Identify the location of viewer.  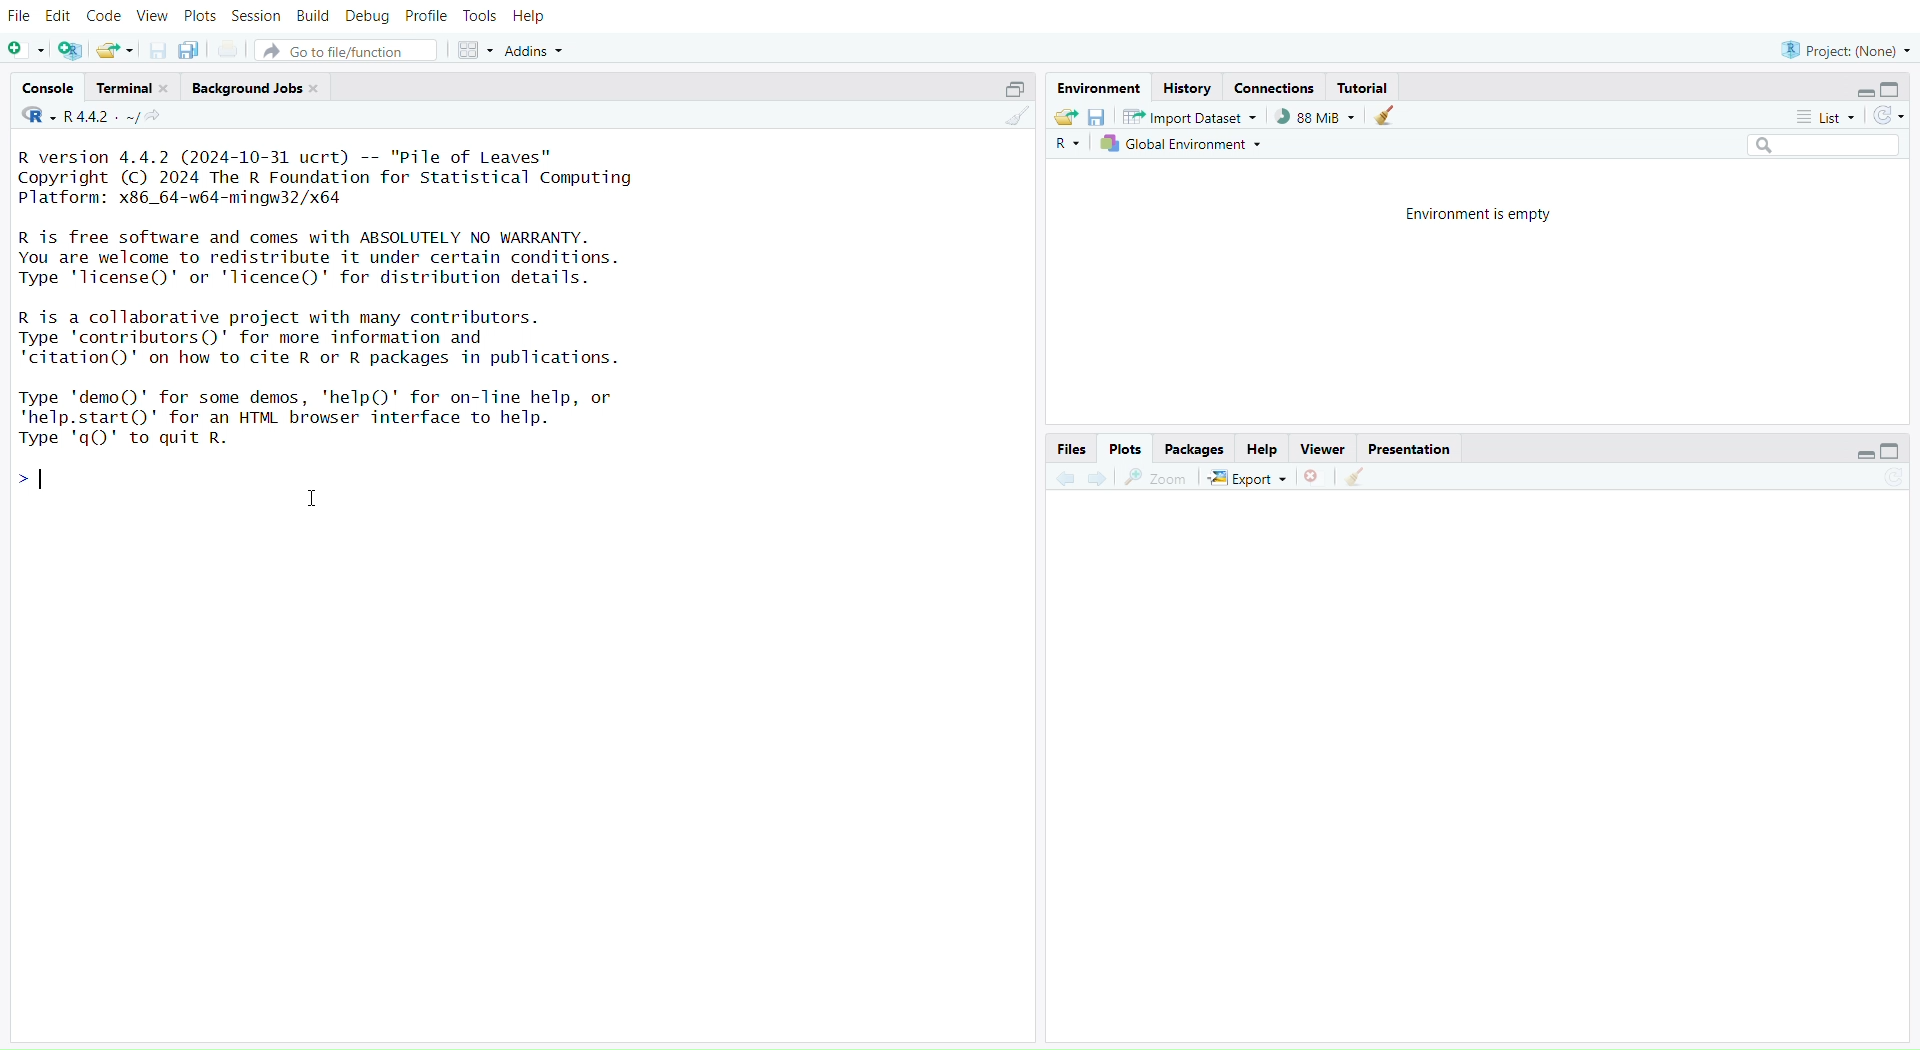
(1325, 449).